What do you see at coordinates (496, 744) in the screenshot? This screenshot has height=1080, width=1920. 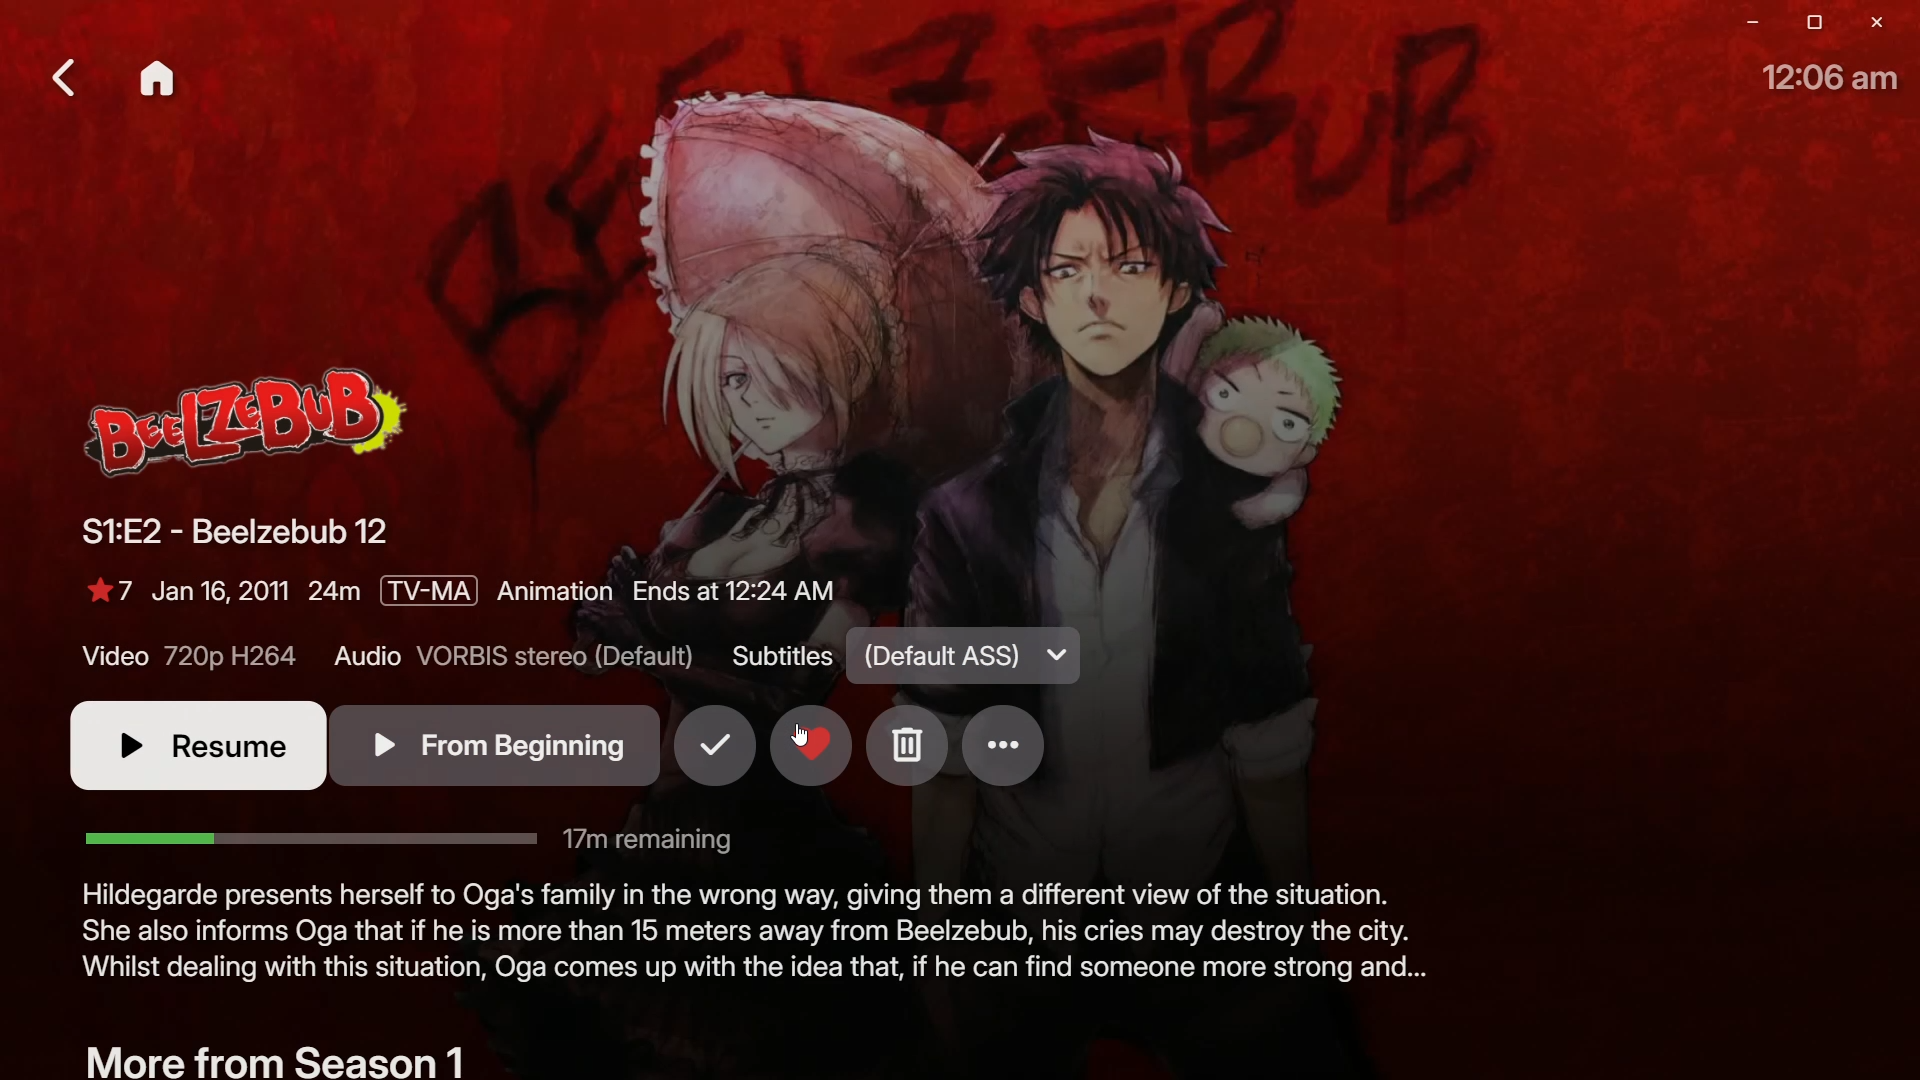 I see `From Beginning` at bounding box center [496, 744].